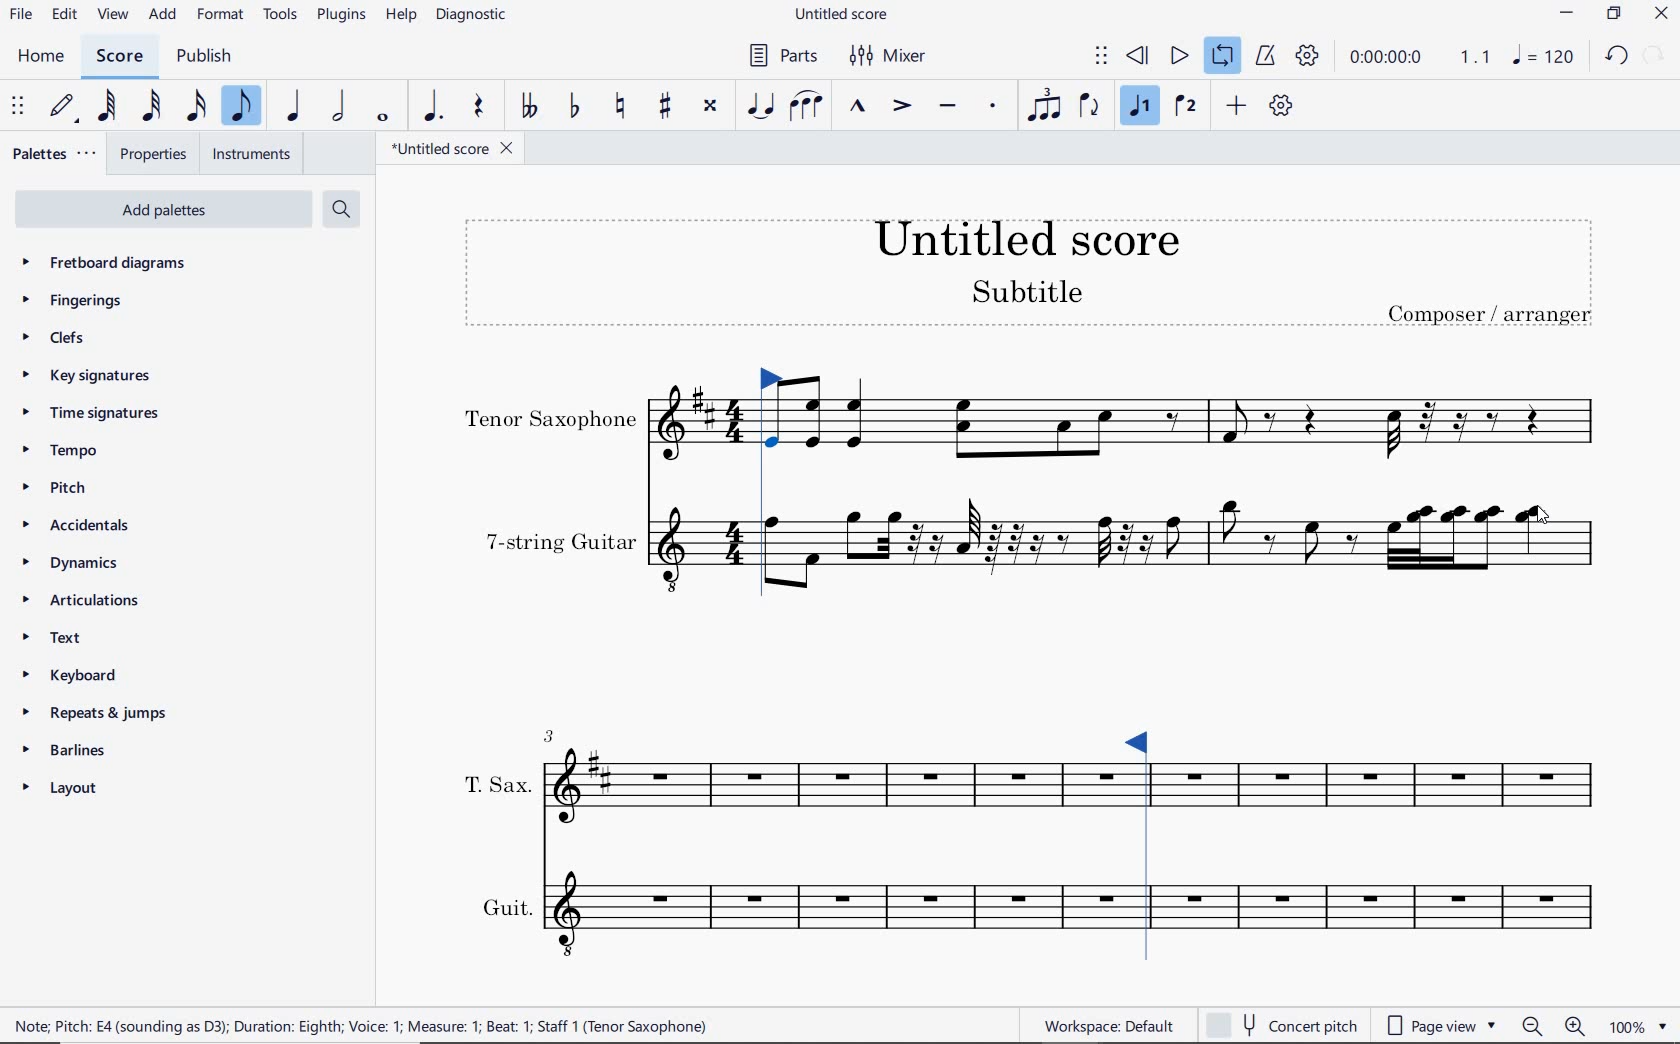  Describe the element at coordinates (1222, 54) in the screenshot. I see `LOOP PLAYBACK` at that location.